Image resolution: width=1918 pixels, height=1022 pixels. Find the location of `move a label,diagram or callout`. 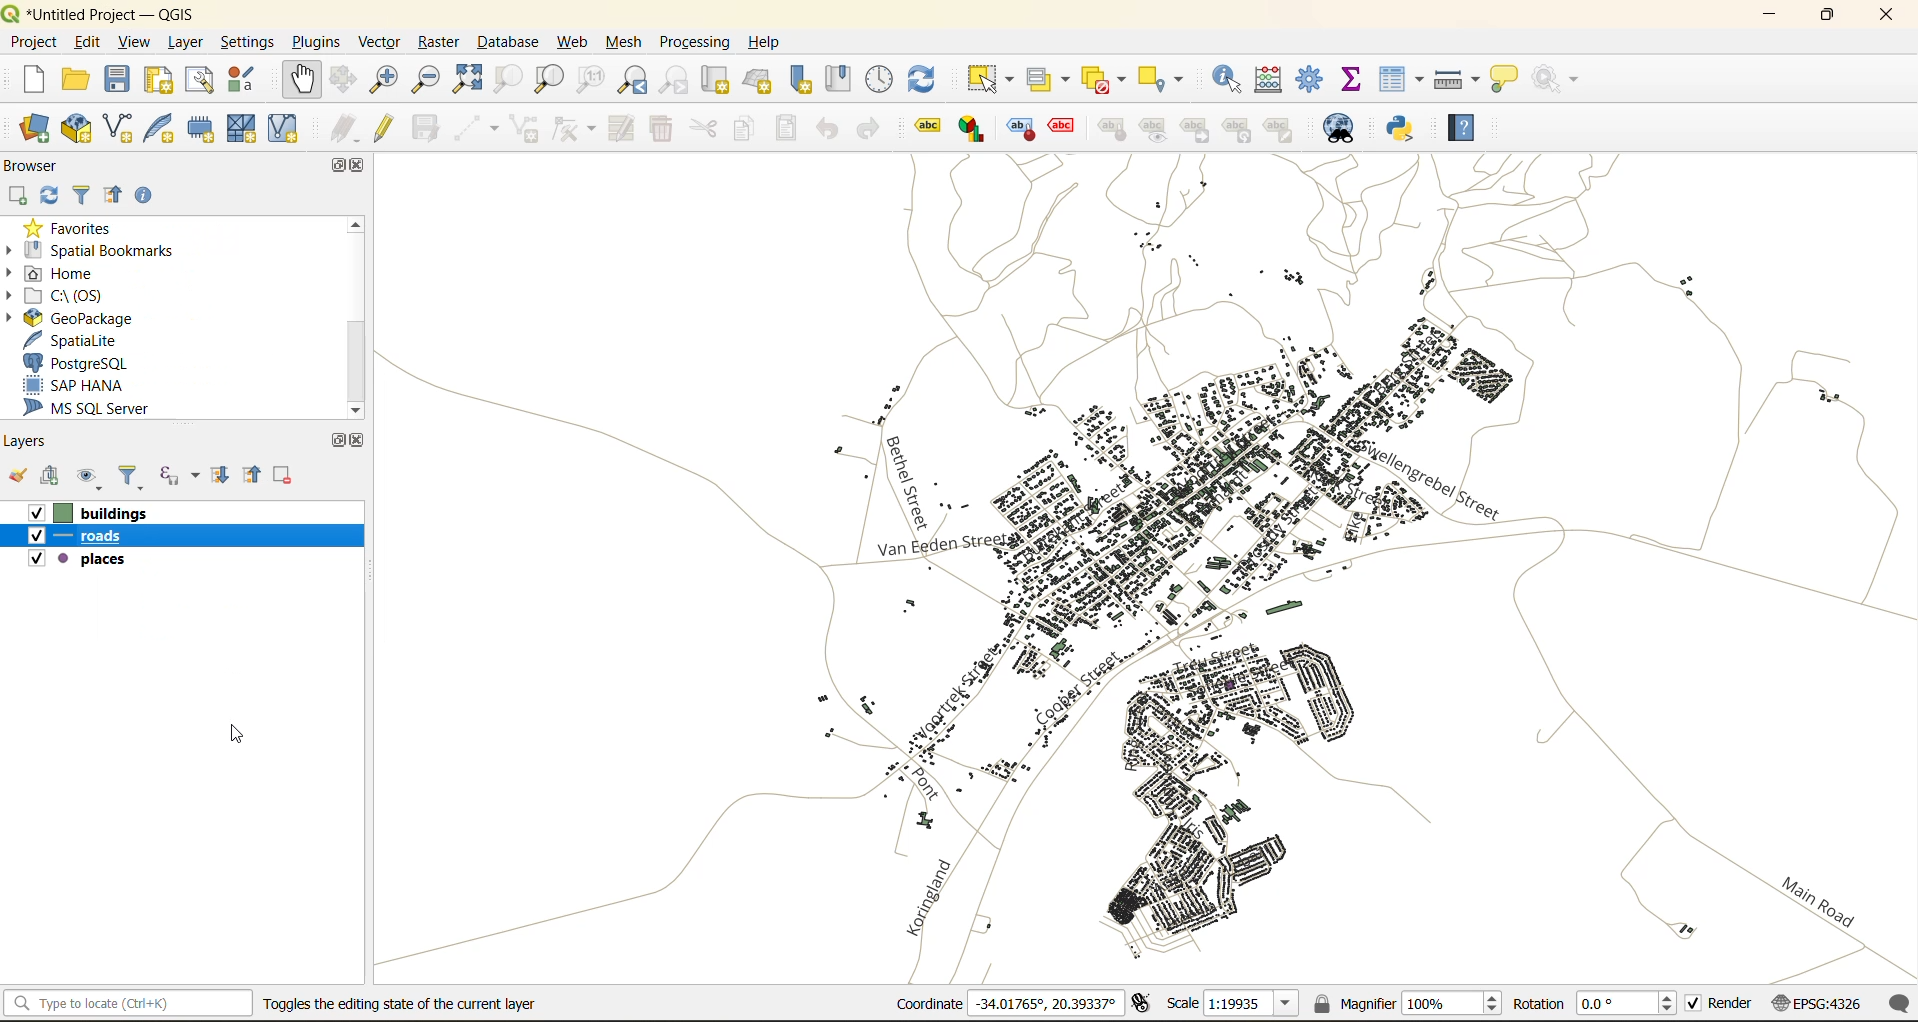

move a label,diagram or callout is located at coordinates (1197, 129).